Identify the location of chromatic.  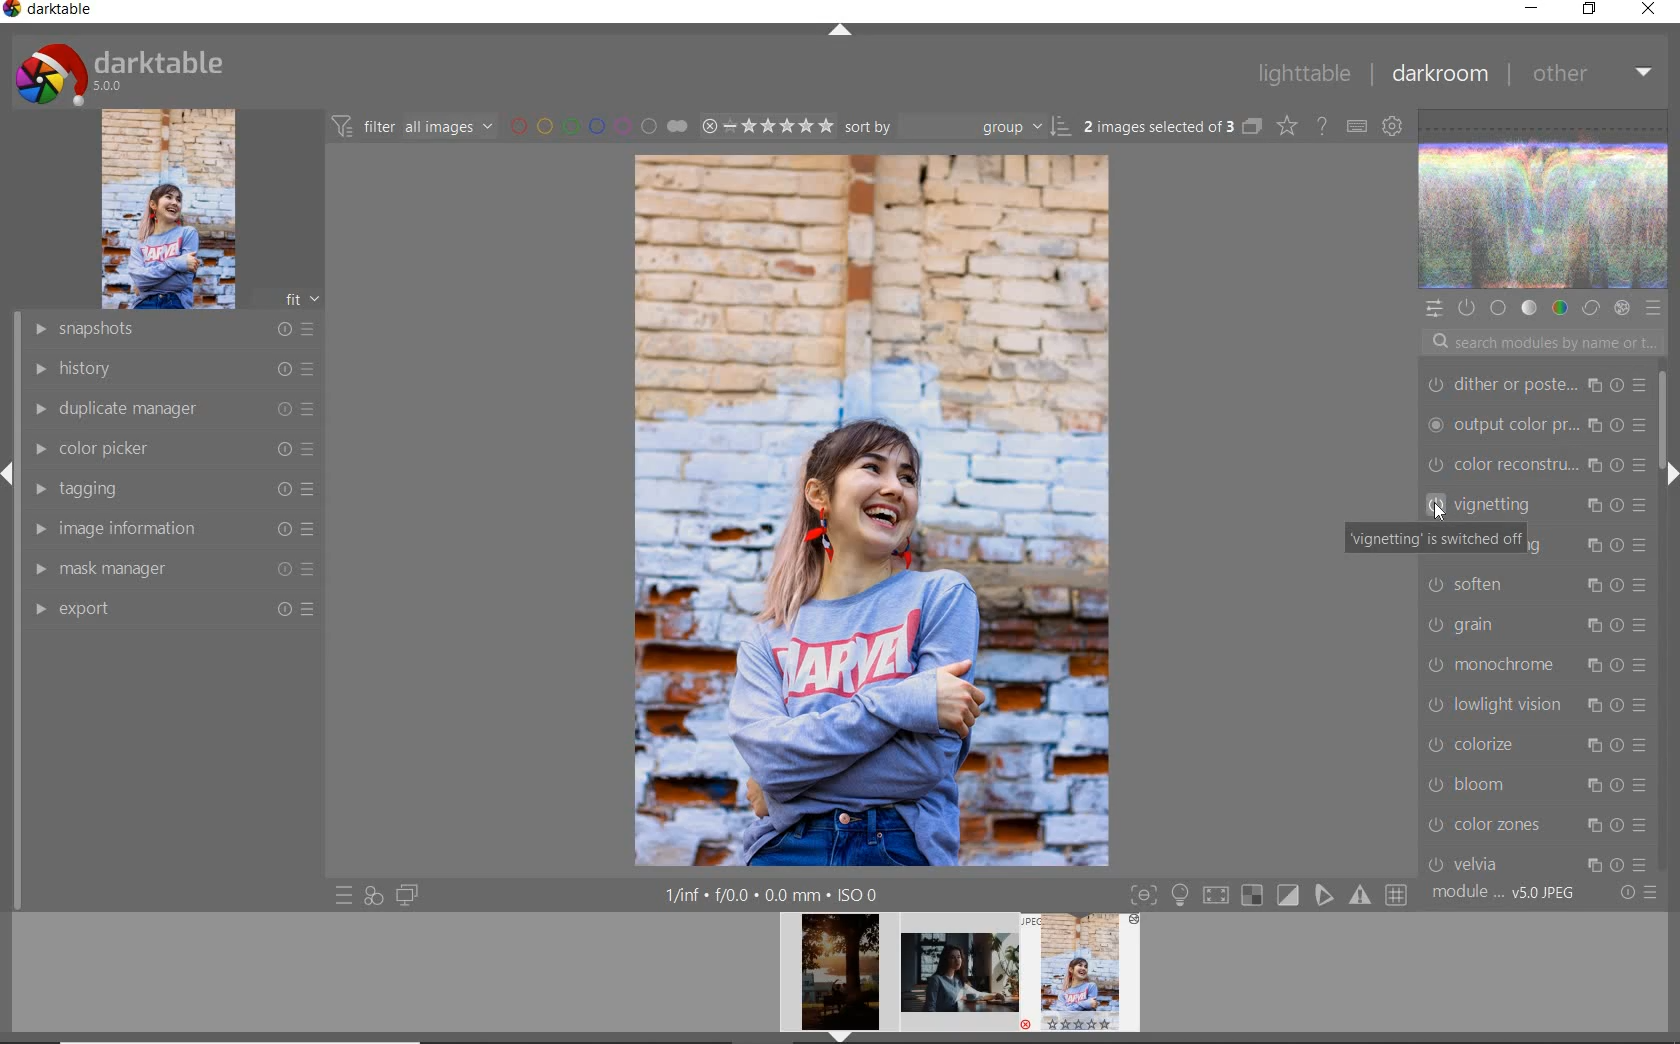
(1536, 820).